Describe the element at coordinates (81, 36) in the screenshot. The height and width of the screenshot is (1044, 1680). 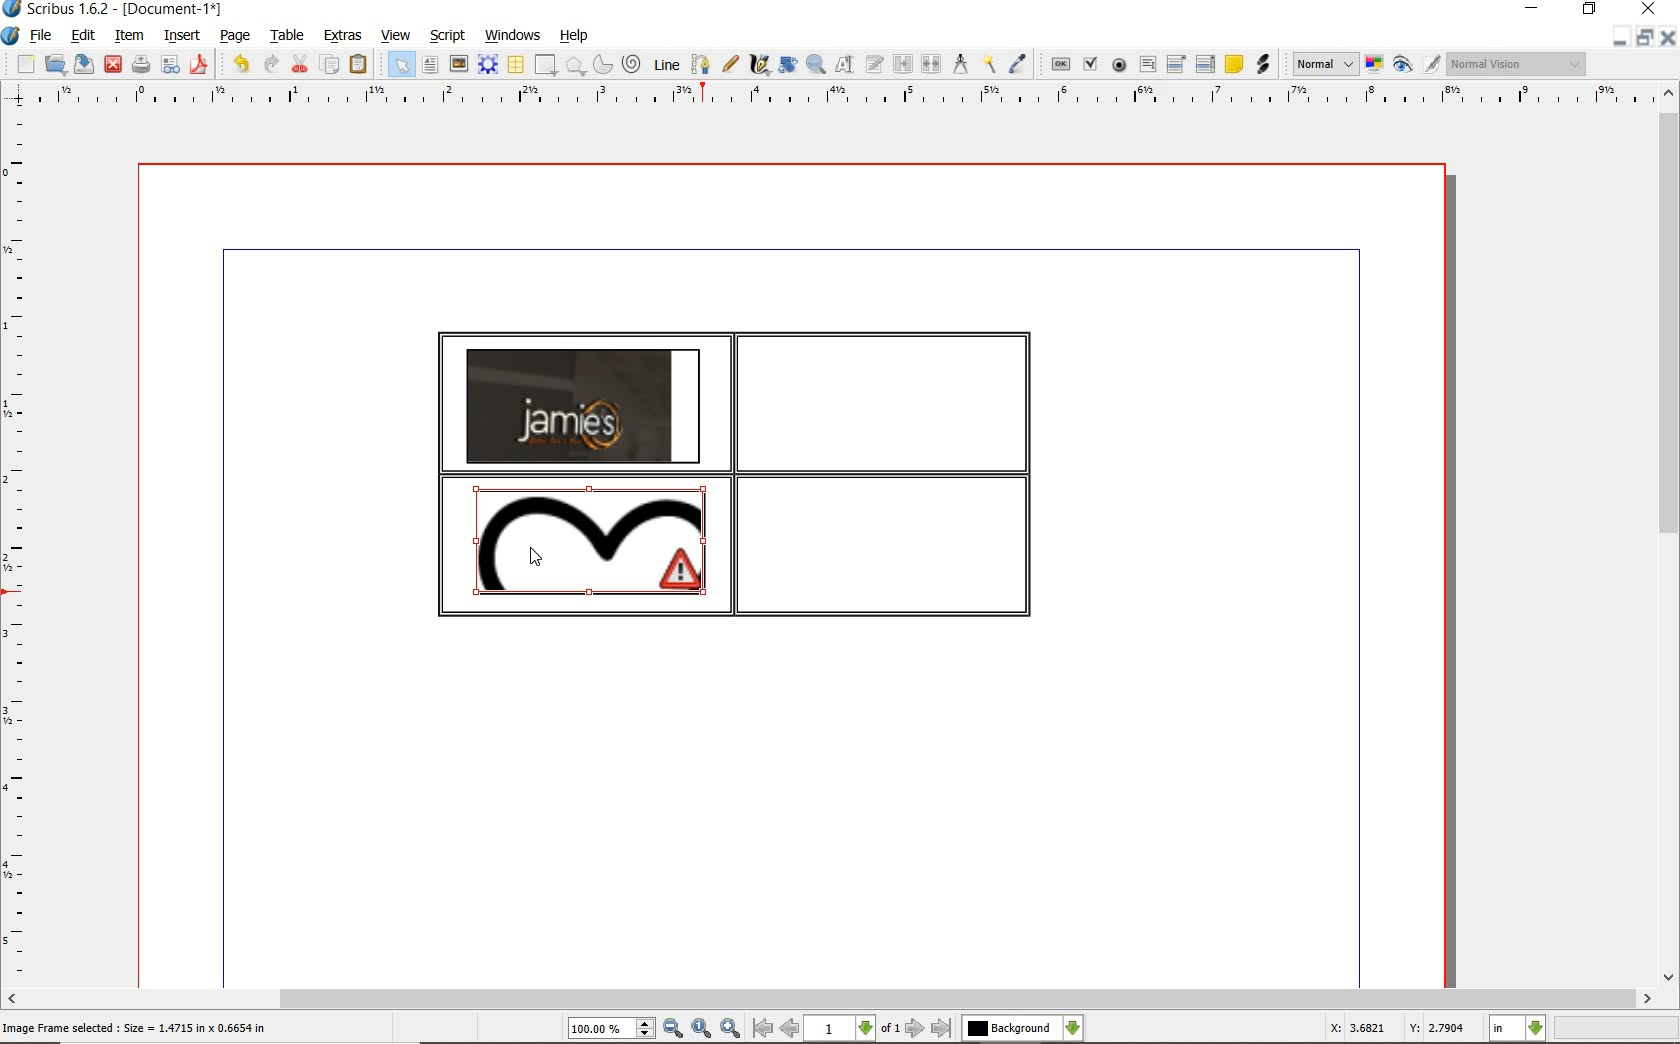
I see `edit` at that location.